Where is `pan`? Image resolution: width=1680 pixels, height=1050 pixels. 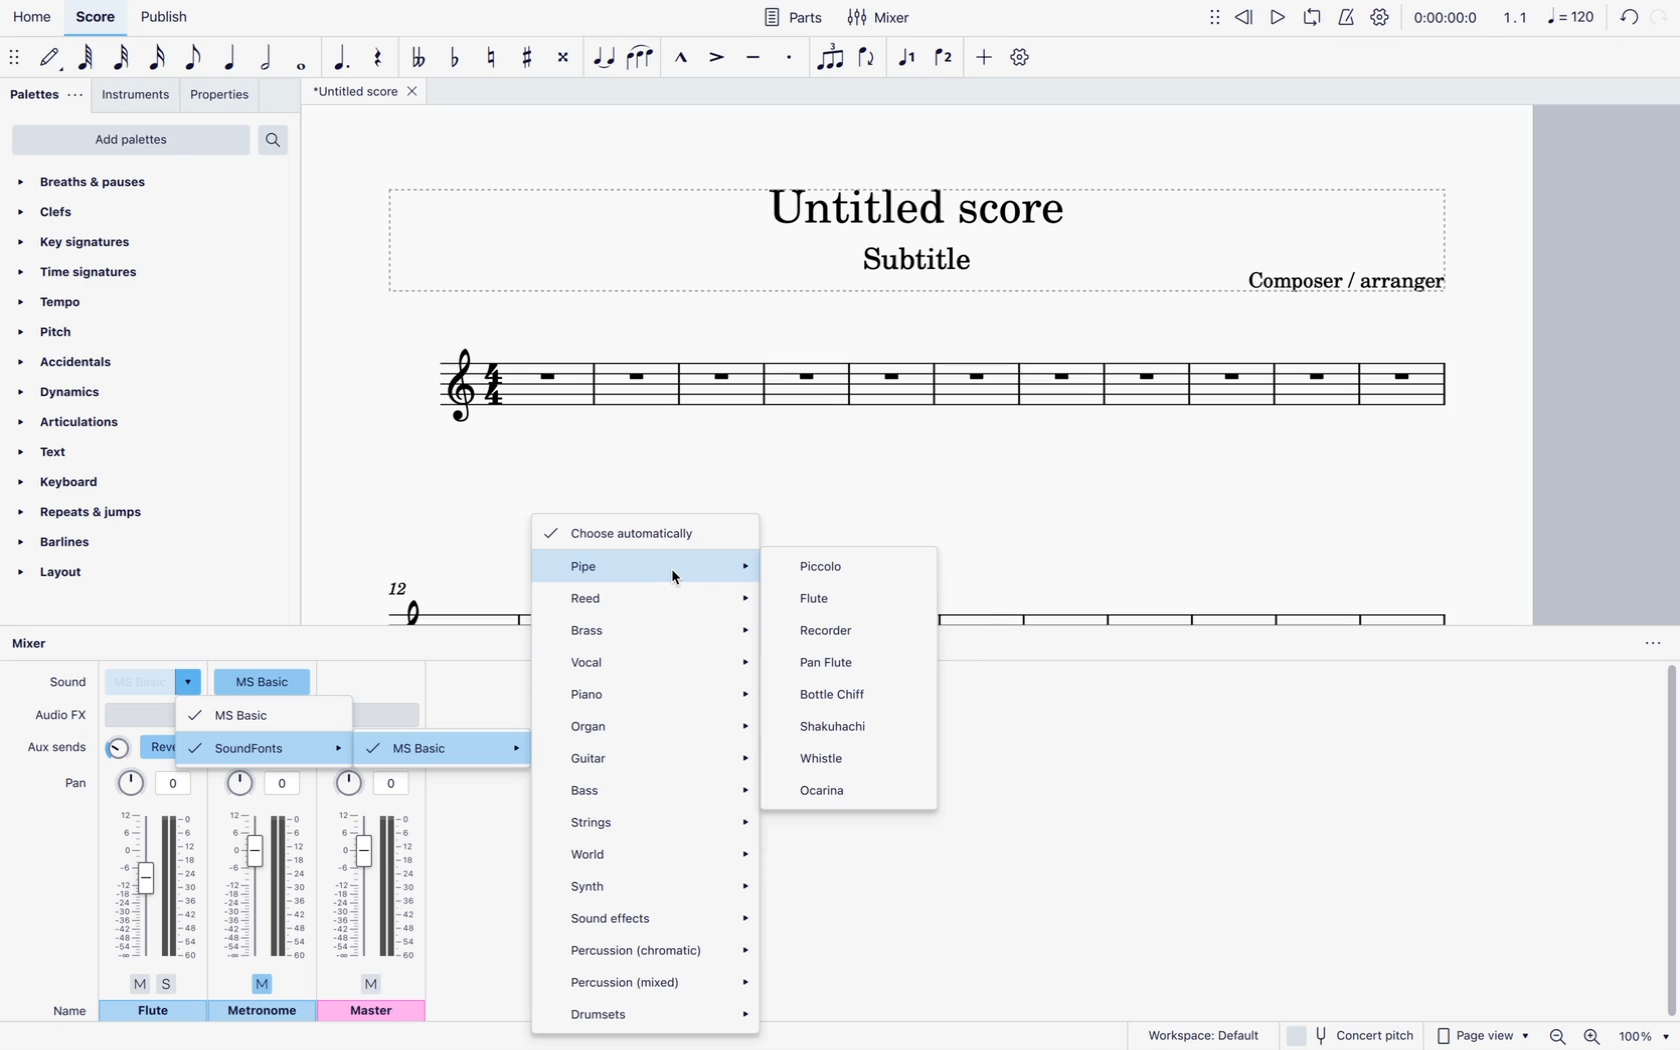
pan is located at coordinates (373, 881).